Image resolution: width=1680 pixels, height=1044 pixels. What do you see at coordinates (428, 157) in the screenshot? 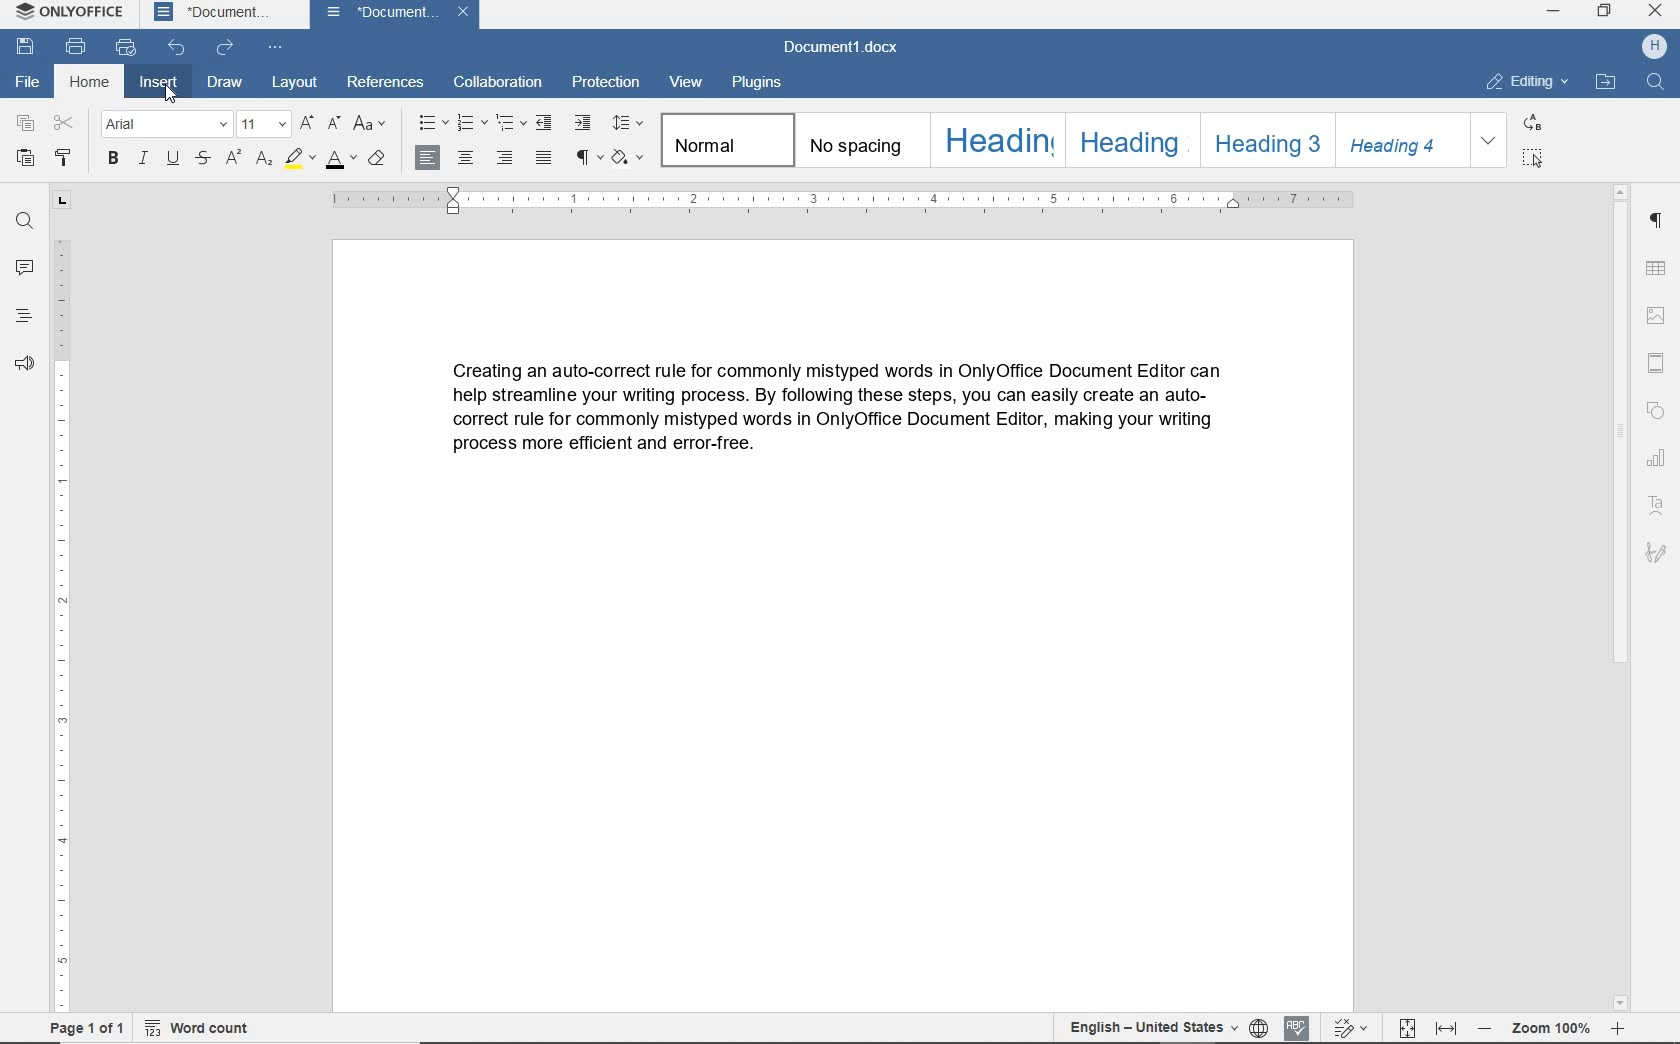
I see `align left` at bounding box center [428, 157].